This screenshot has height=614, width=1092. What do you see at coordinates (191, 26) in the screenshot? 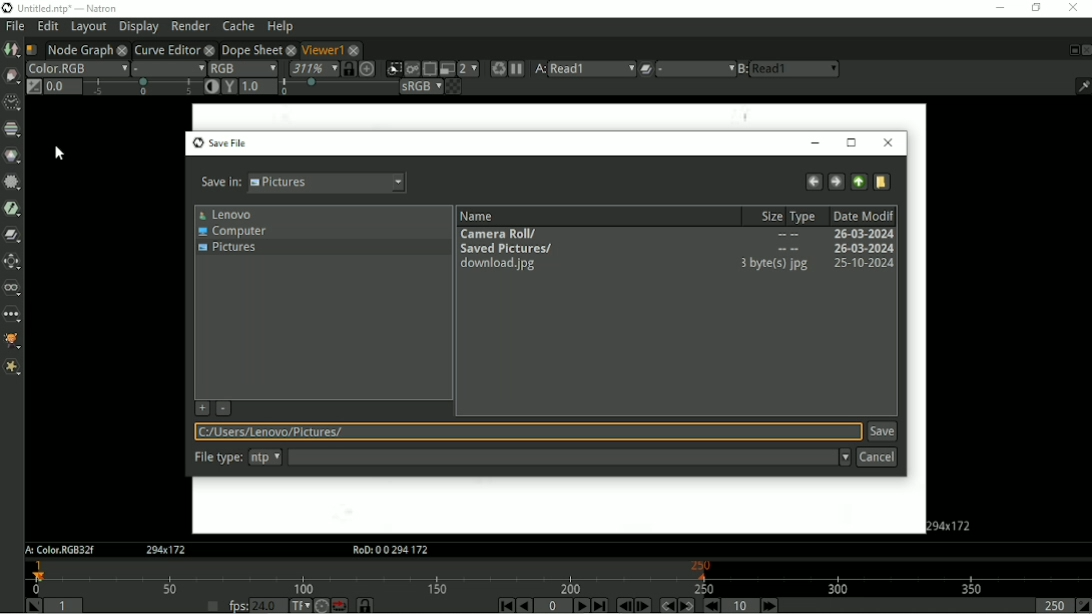
I see `Render` at bounding box center [191, 26].